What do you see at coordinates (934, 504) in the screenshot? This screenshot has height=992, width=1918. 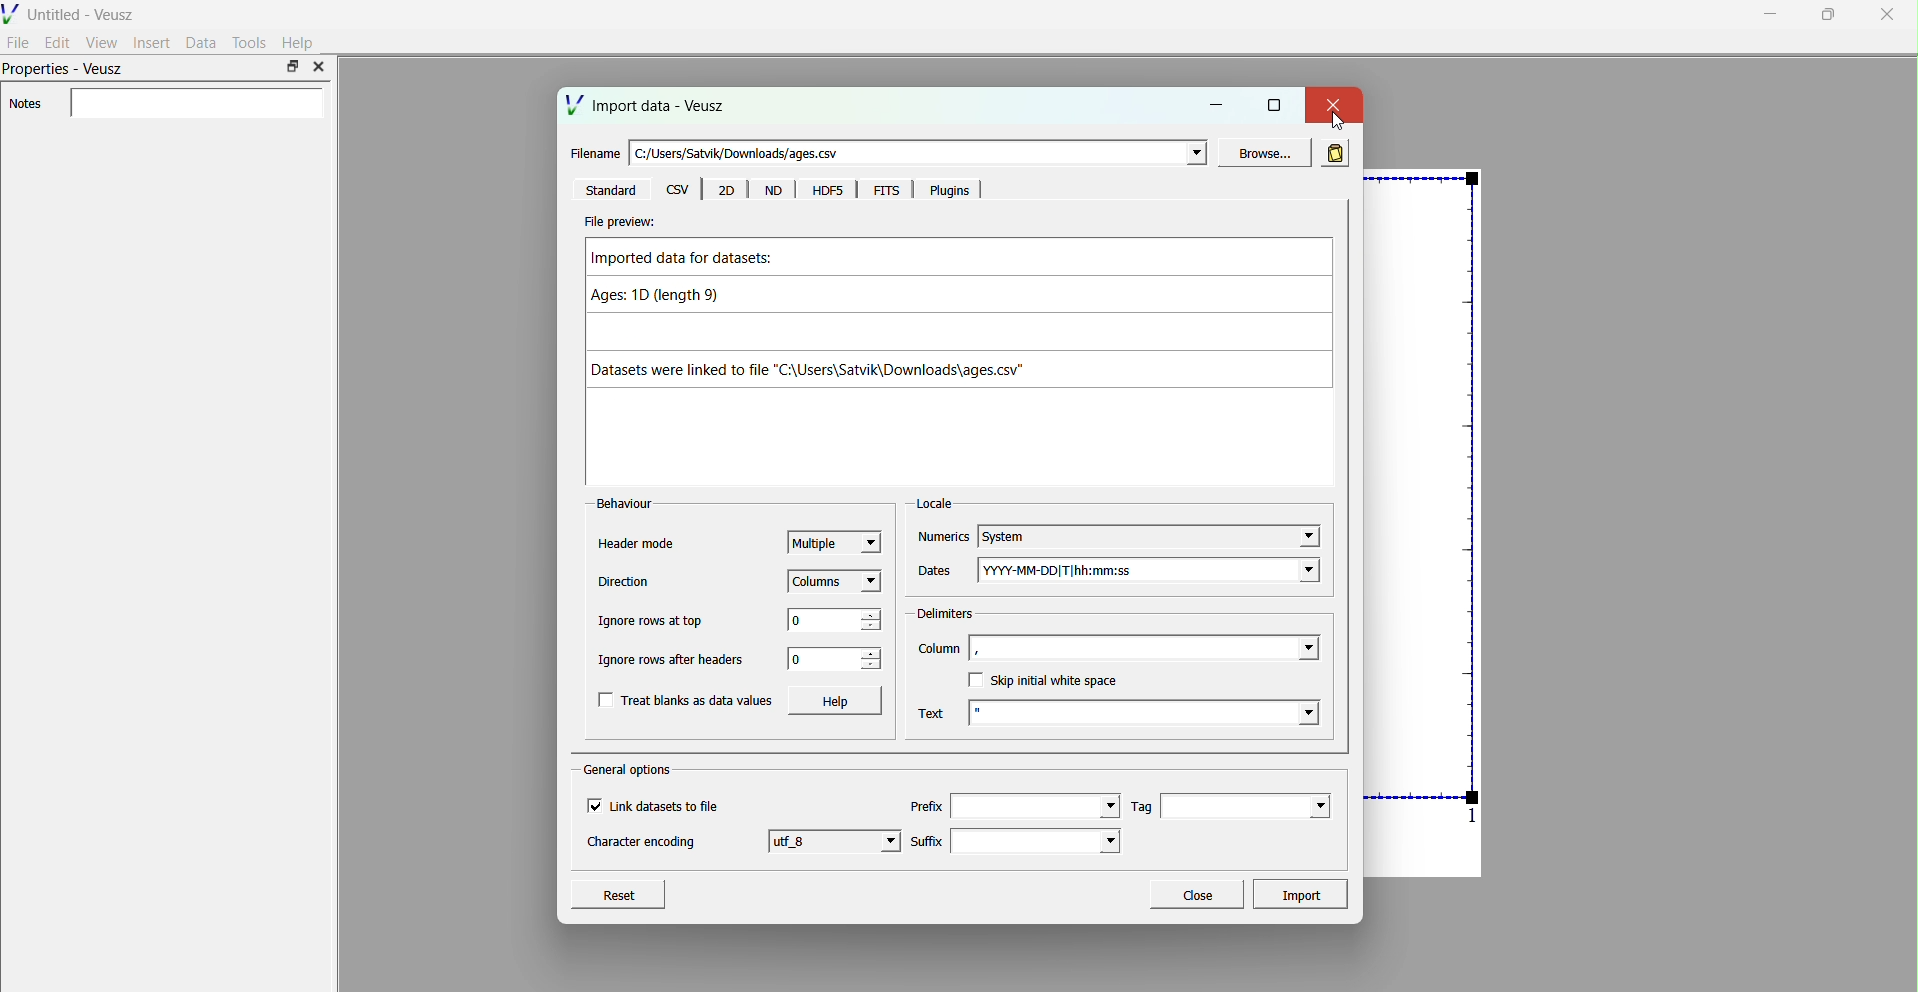 I see `Locale` at bounding box center [934, 504].